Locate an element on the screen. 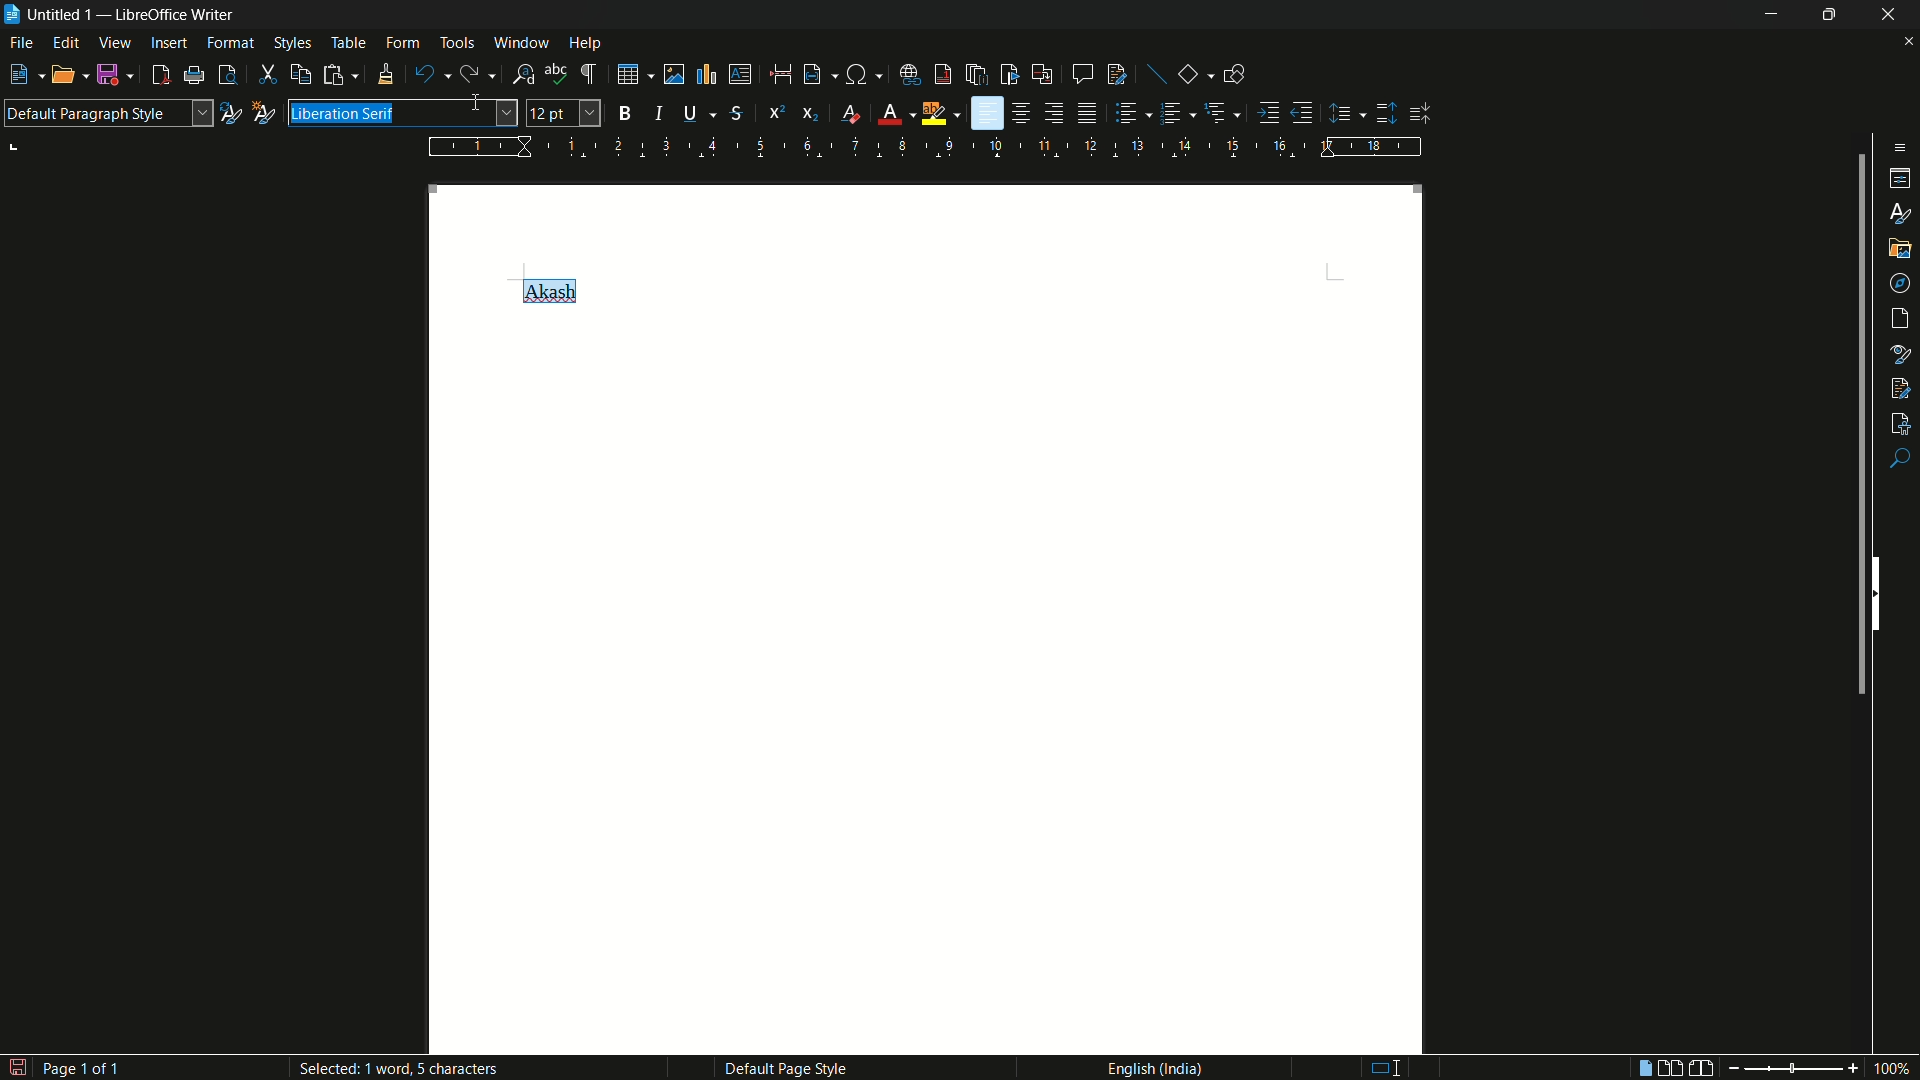 This screenshot has width=1920, height=1080. properties is located at coordinates (1902, 179).